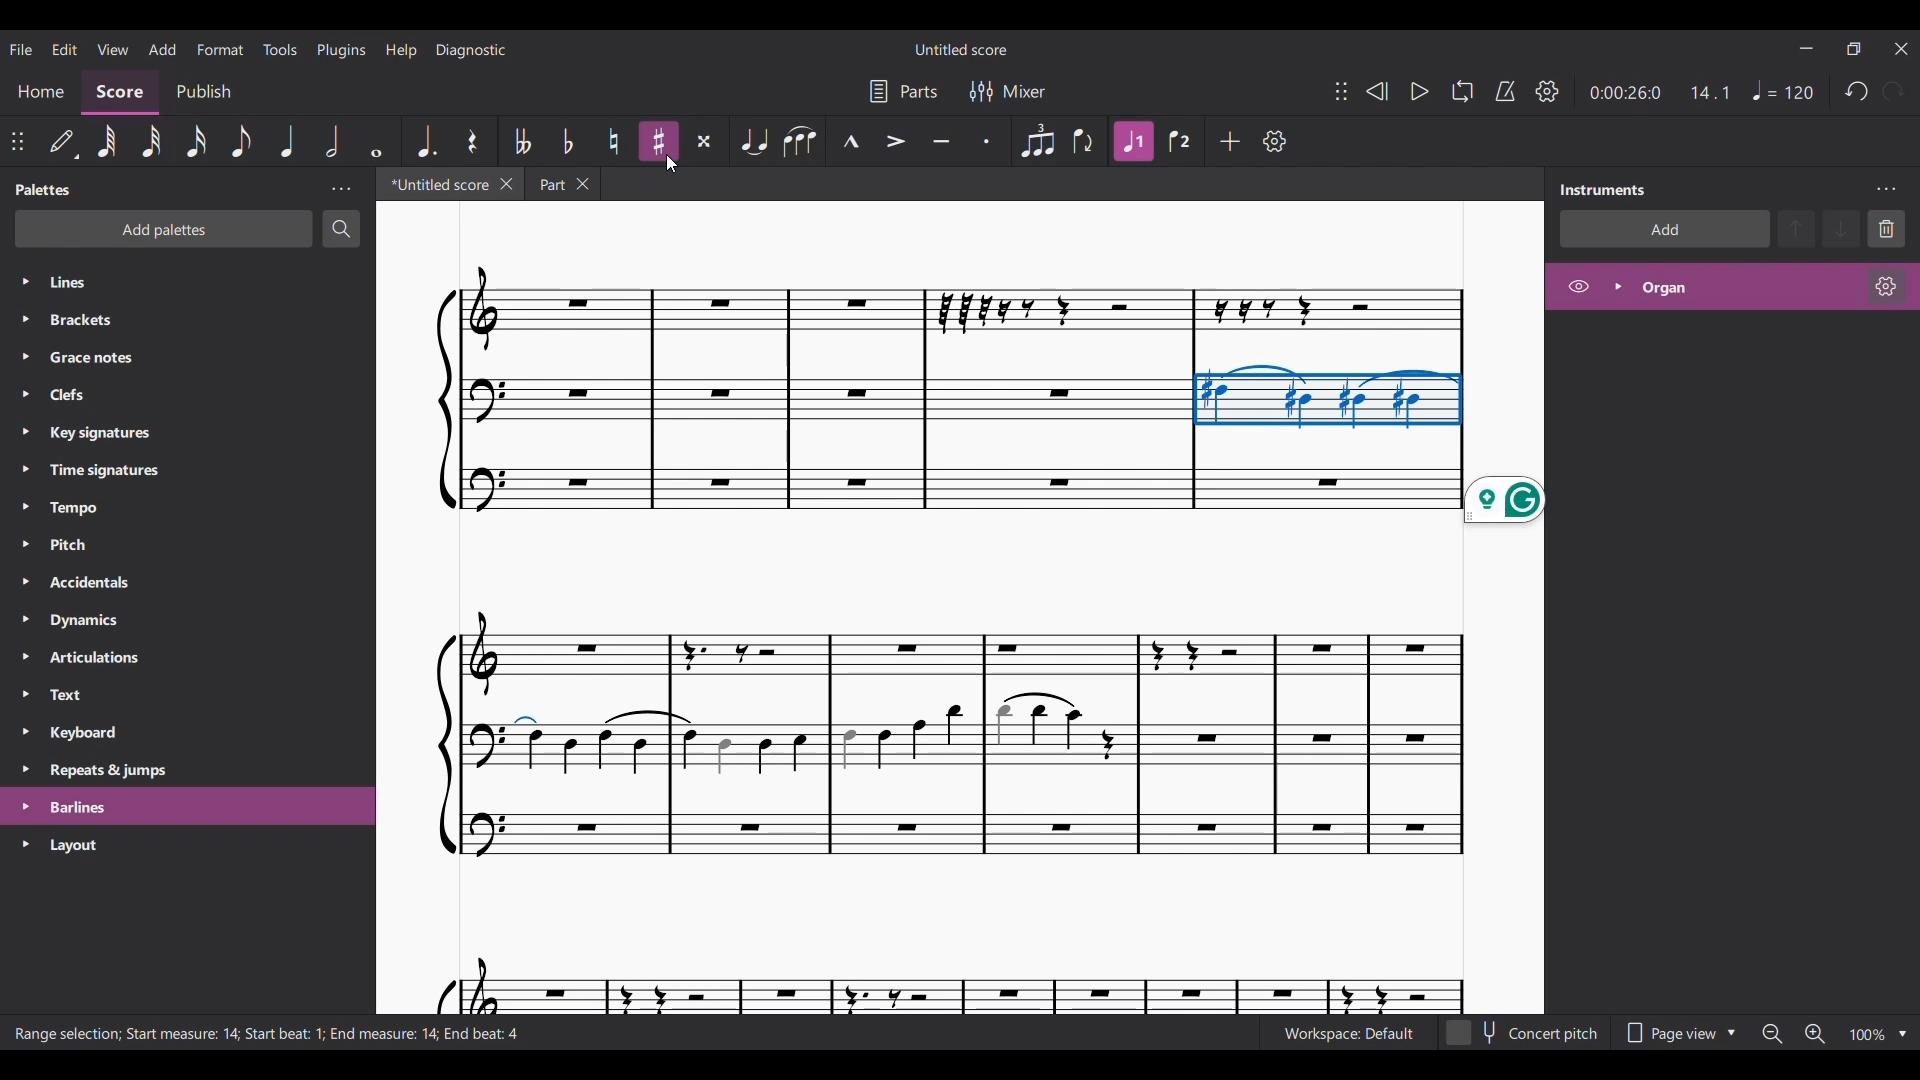 Image resolution: width=1920 pixels, height=1080 pixels. What do you see at coordinates (106, 141) in the screenshot?
I see `64th note` at bounding box center [106, 141].